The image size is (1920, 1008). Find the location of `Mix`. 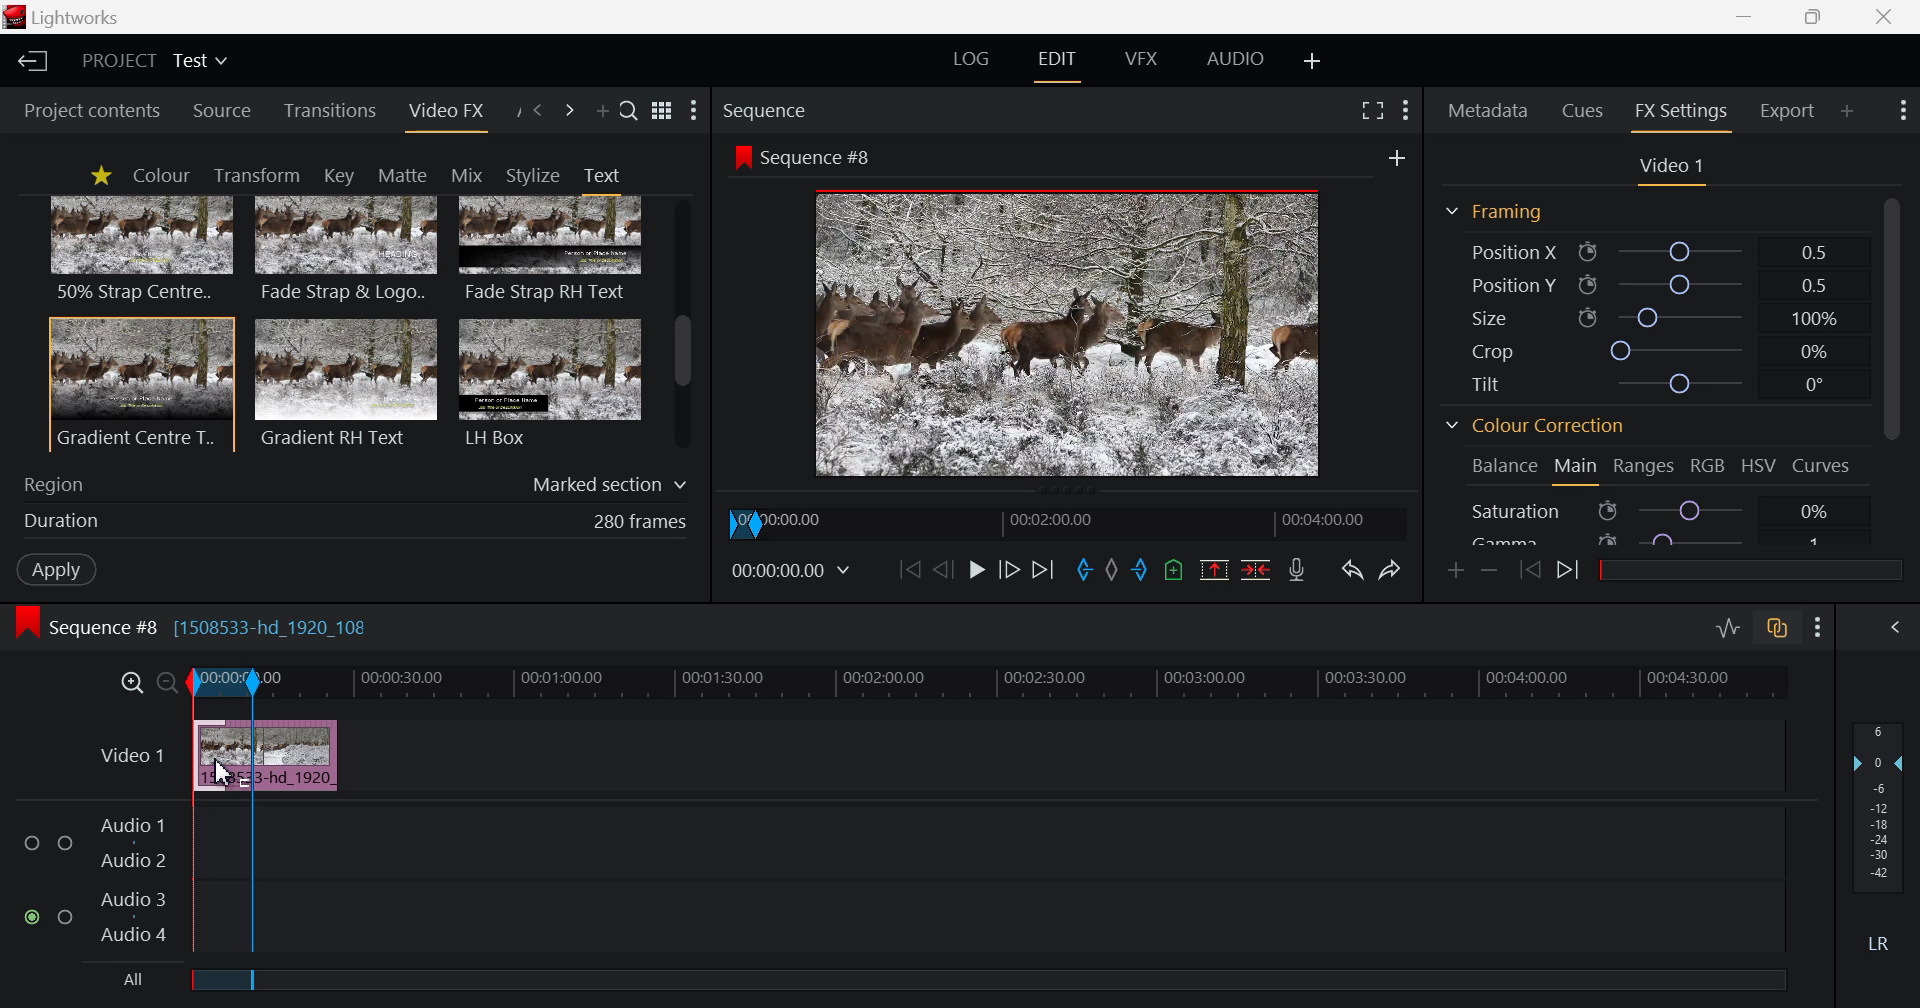

Mix is located at coordinates (473, 174).